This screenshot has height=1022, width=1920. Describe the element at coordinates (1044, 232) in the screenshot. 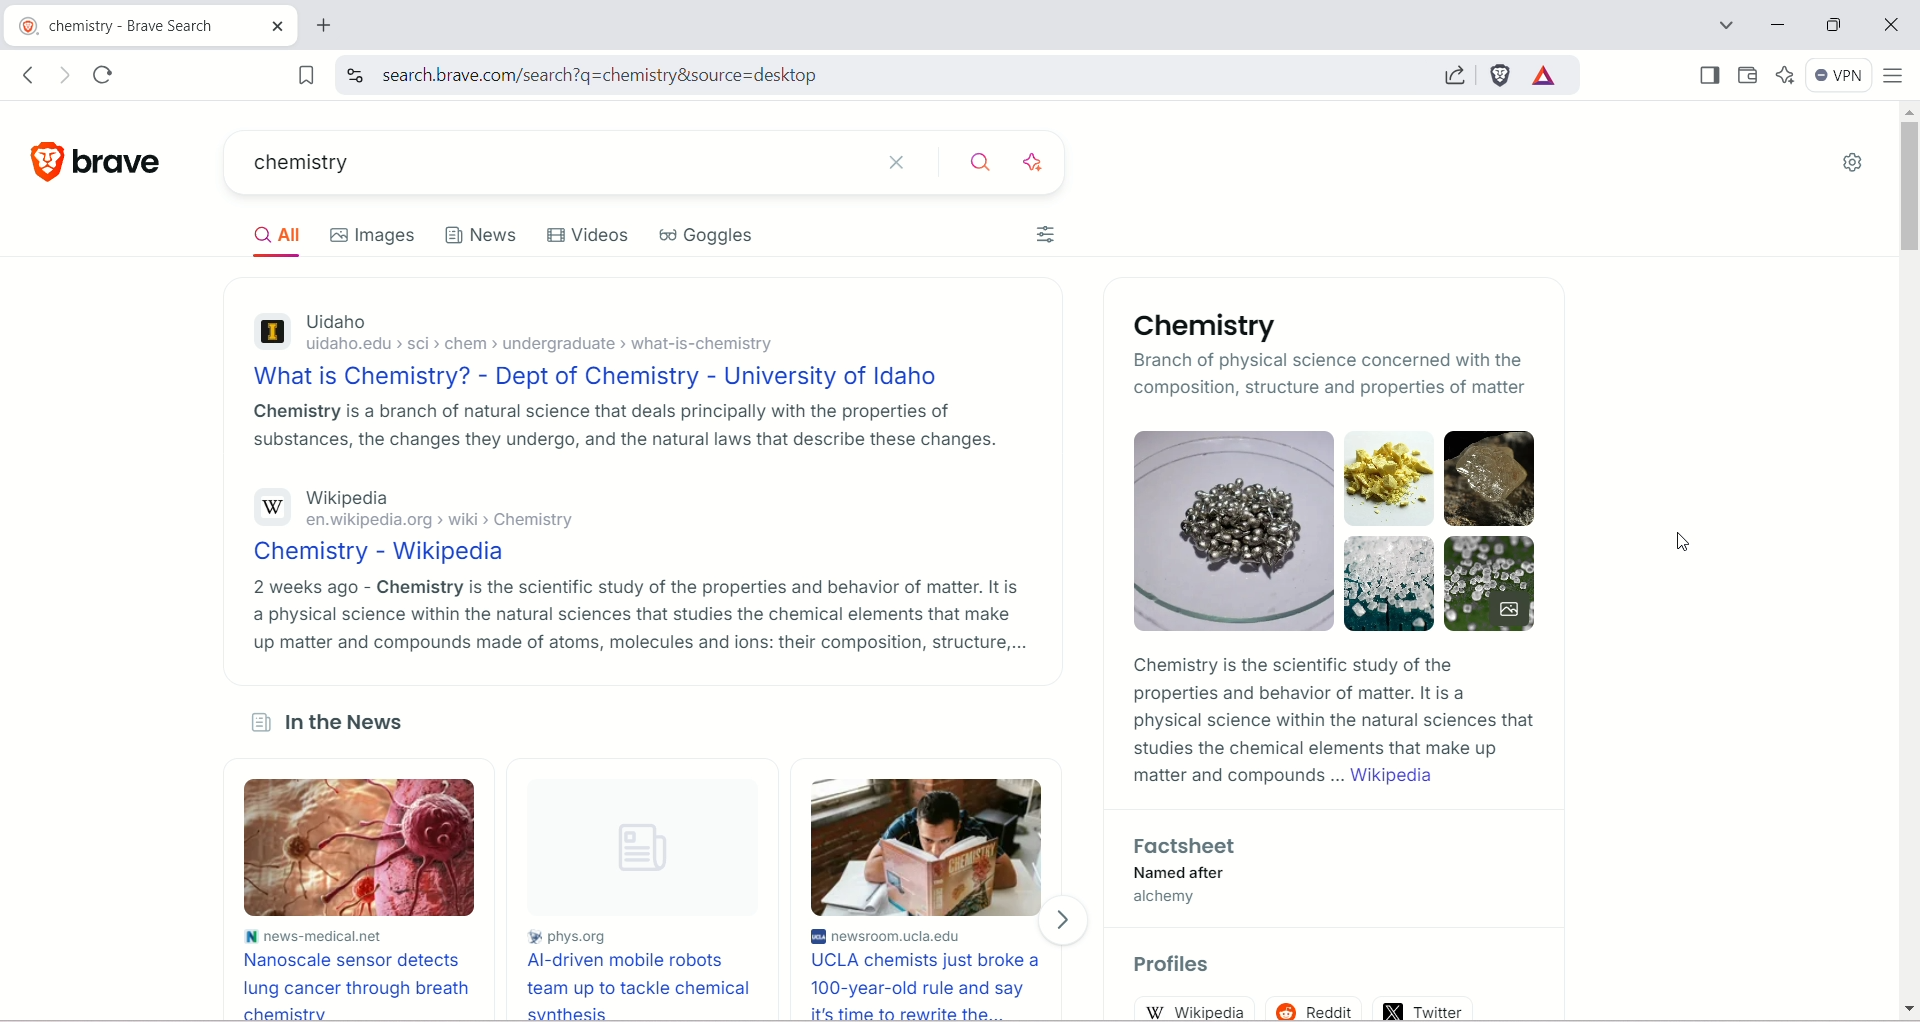

I see `Filter` at that location.